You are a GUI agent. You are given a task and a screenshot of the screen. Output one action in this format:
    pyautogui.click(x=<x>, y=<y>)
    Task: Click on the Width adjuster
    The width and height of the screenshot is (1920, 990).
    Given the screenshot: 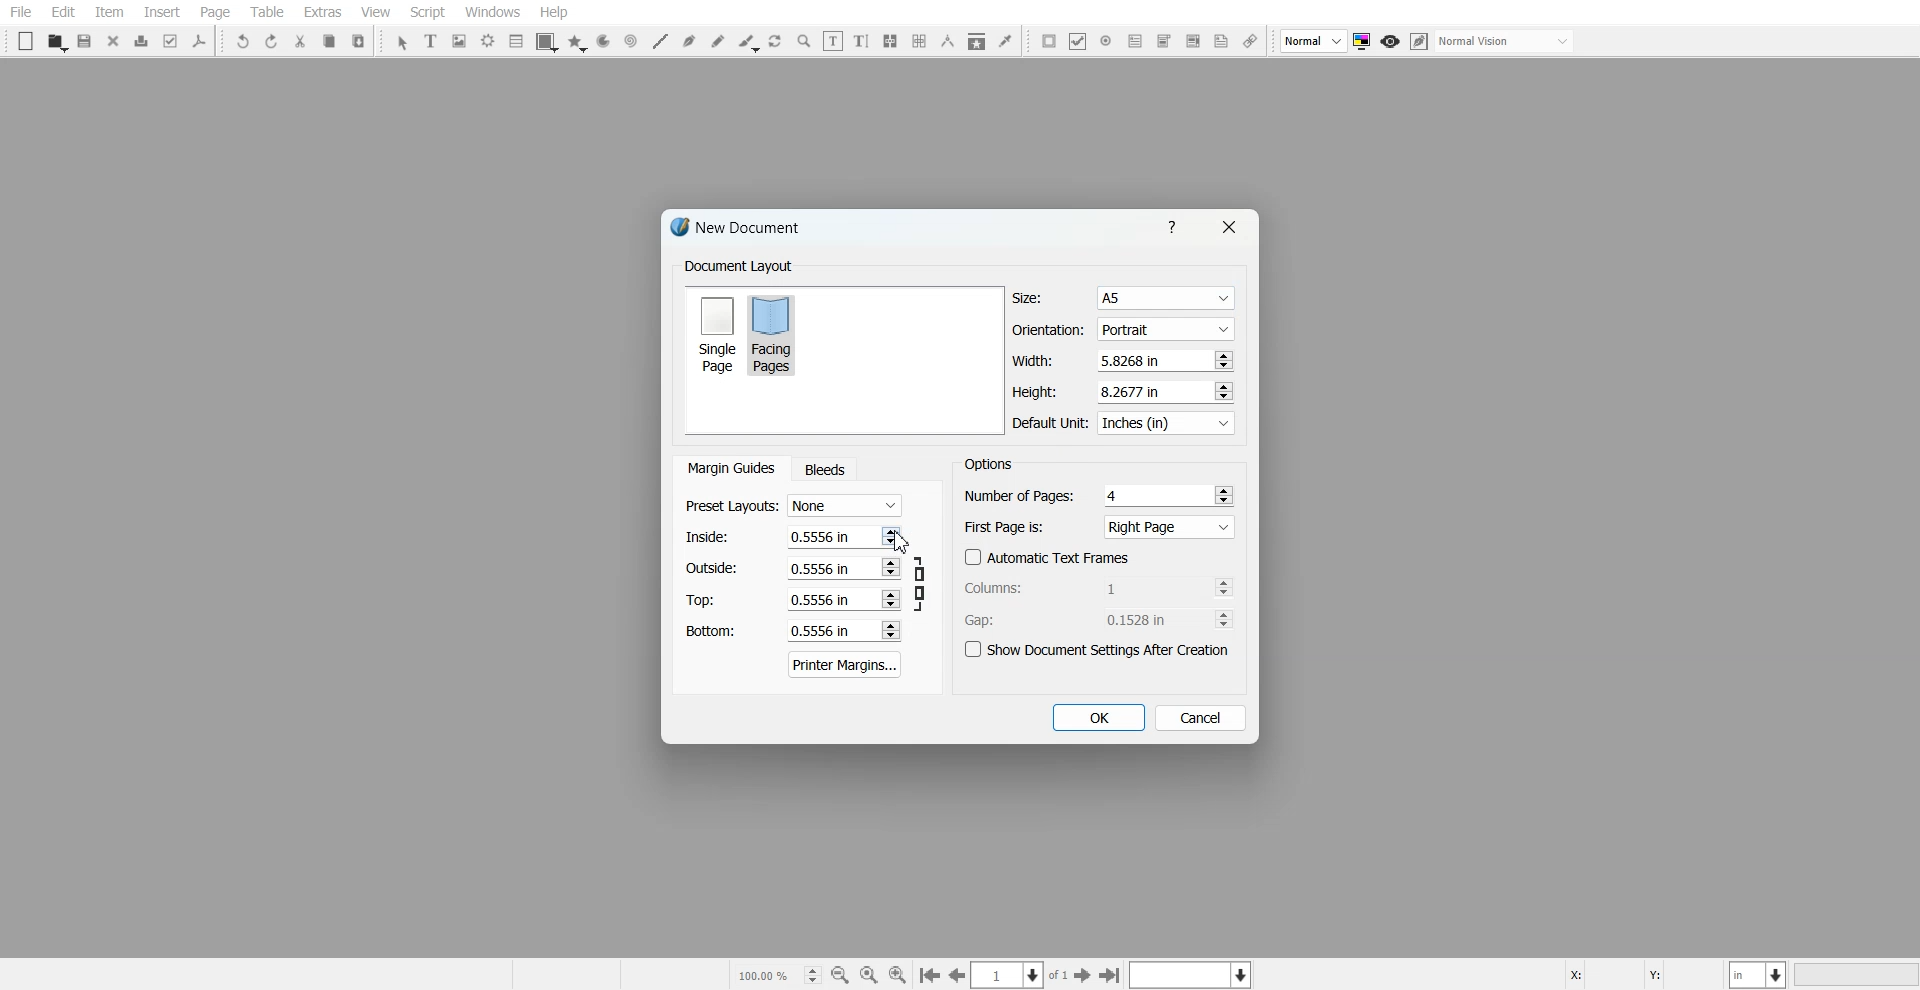 What is the action you would take?
    pyautogui.click(x=1122, y=361)
    